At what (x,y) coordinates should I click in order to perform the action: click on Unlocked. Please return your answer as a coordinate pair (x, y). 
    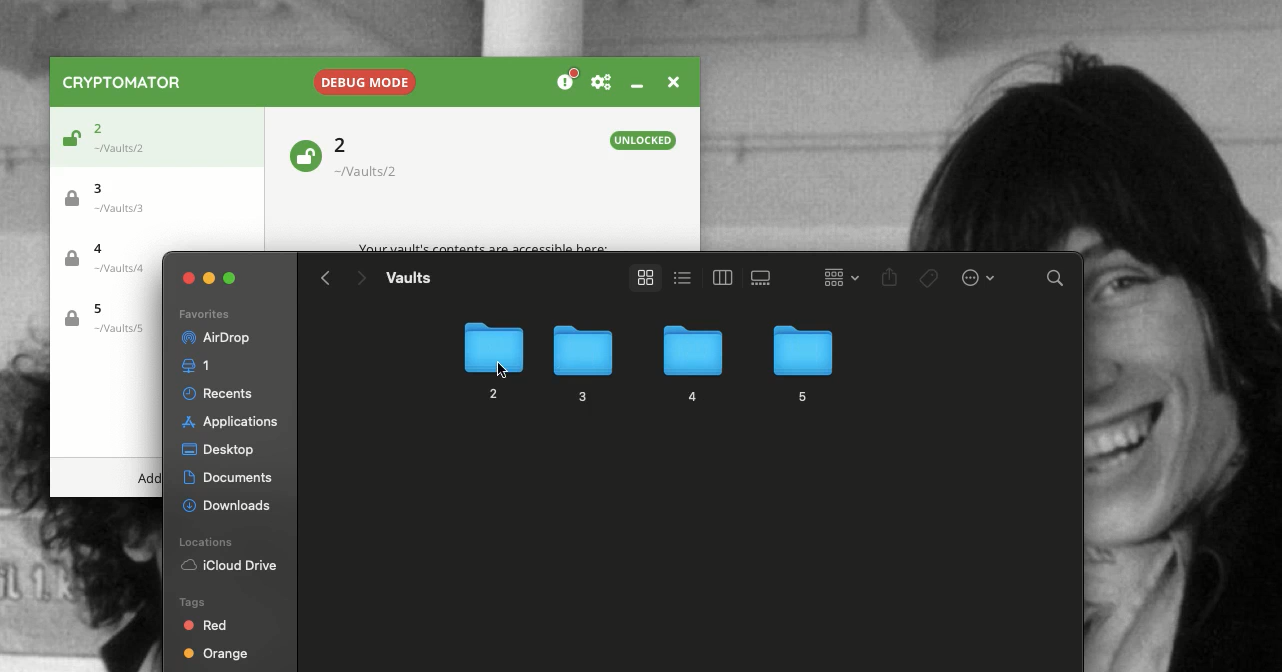
    Looking at the image, I should click on (644, 140).